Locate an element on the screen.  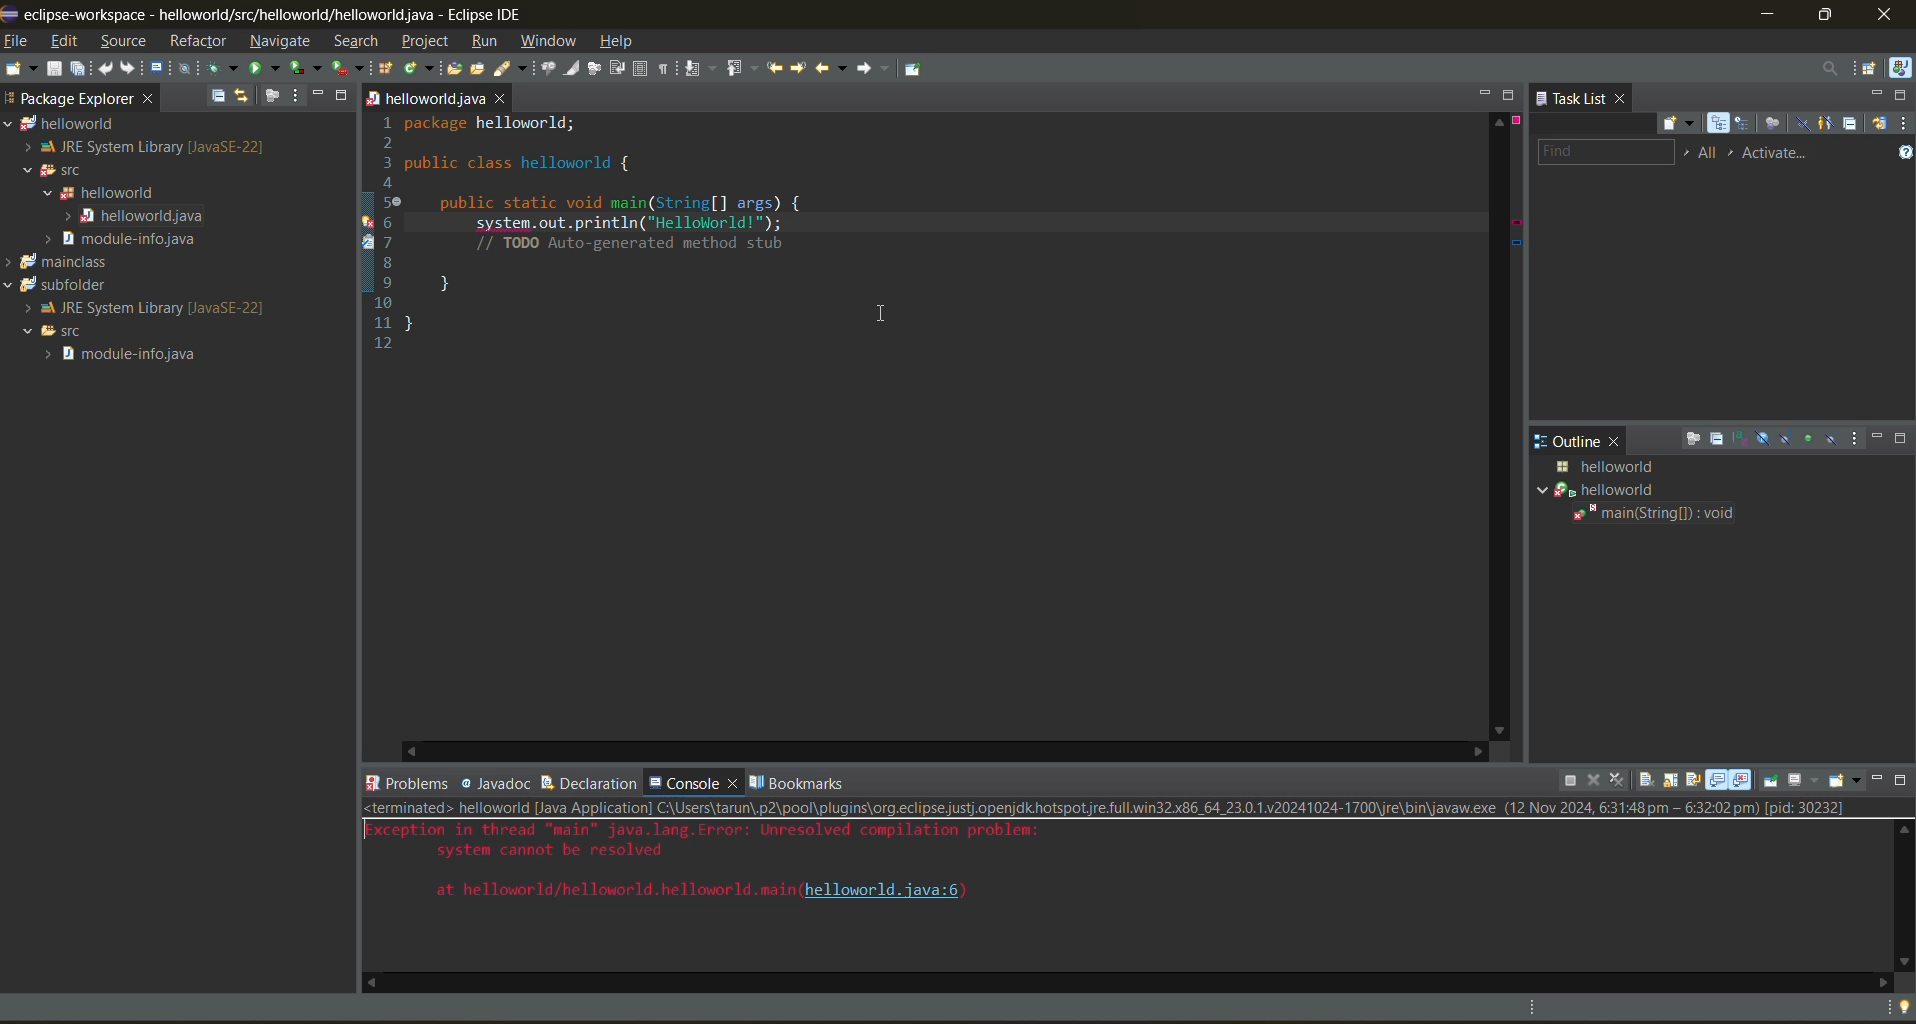
java is located at coordinates (1900, 70).